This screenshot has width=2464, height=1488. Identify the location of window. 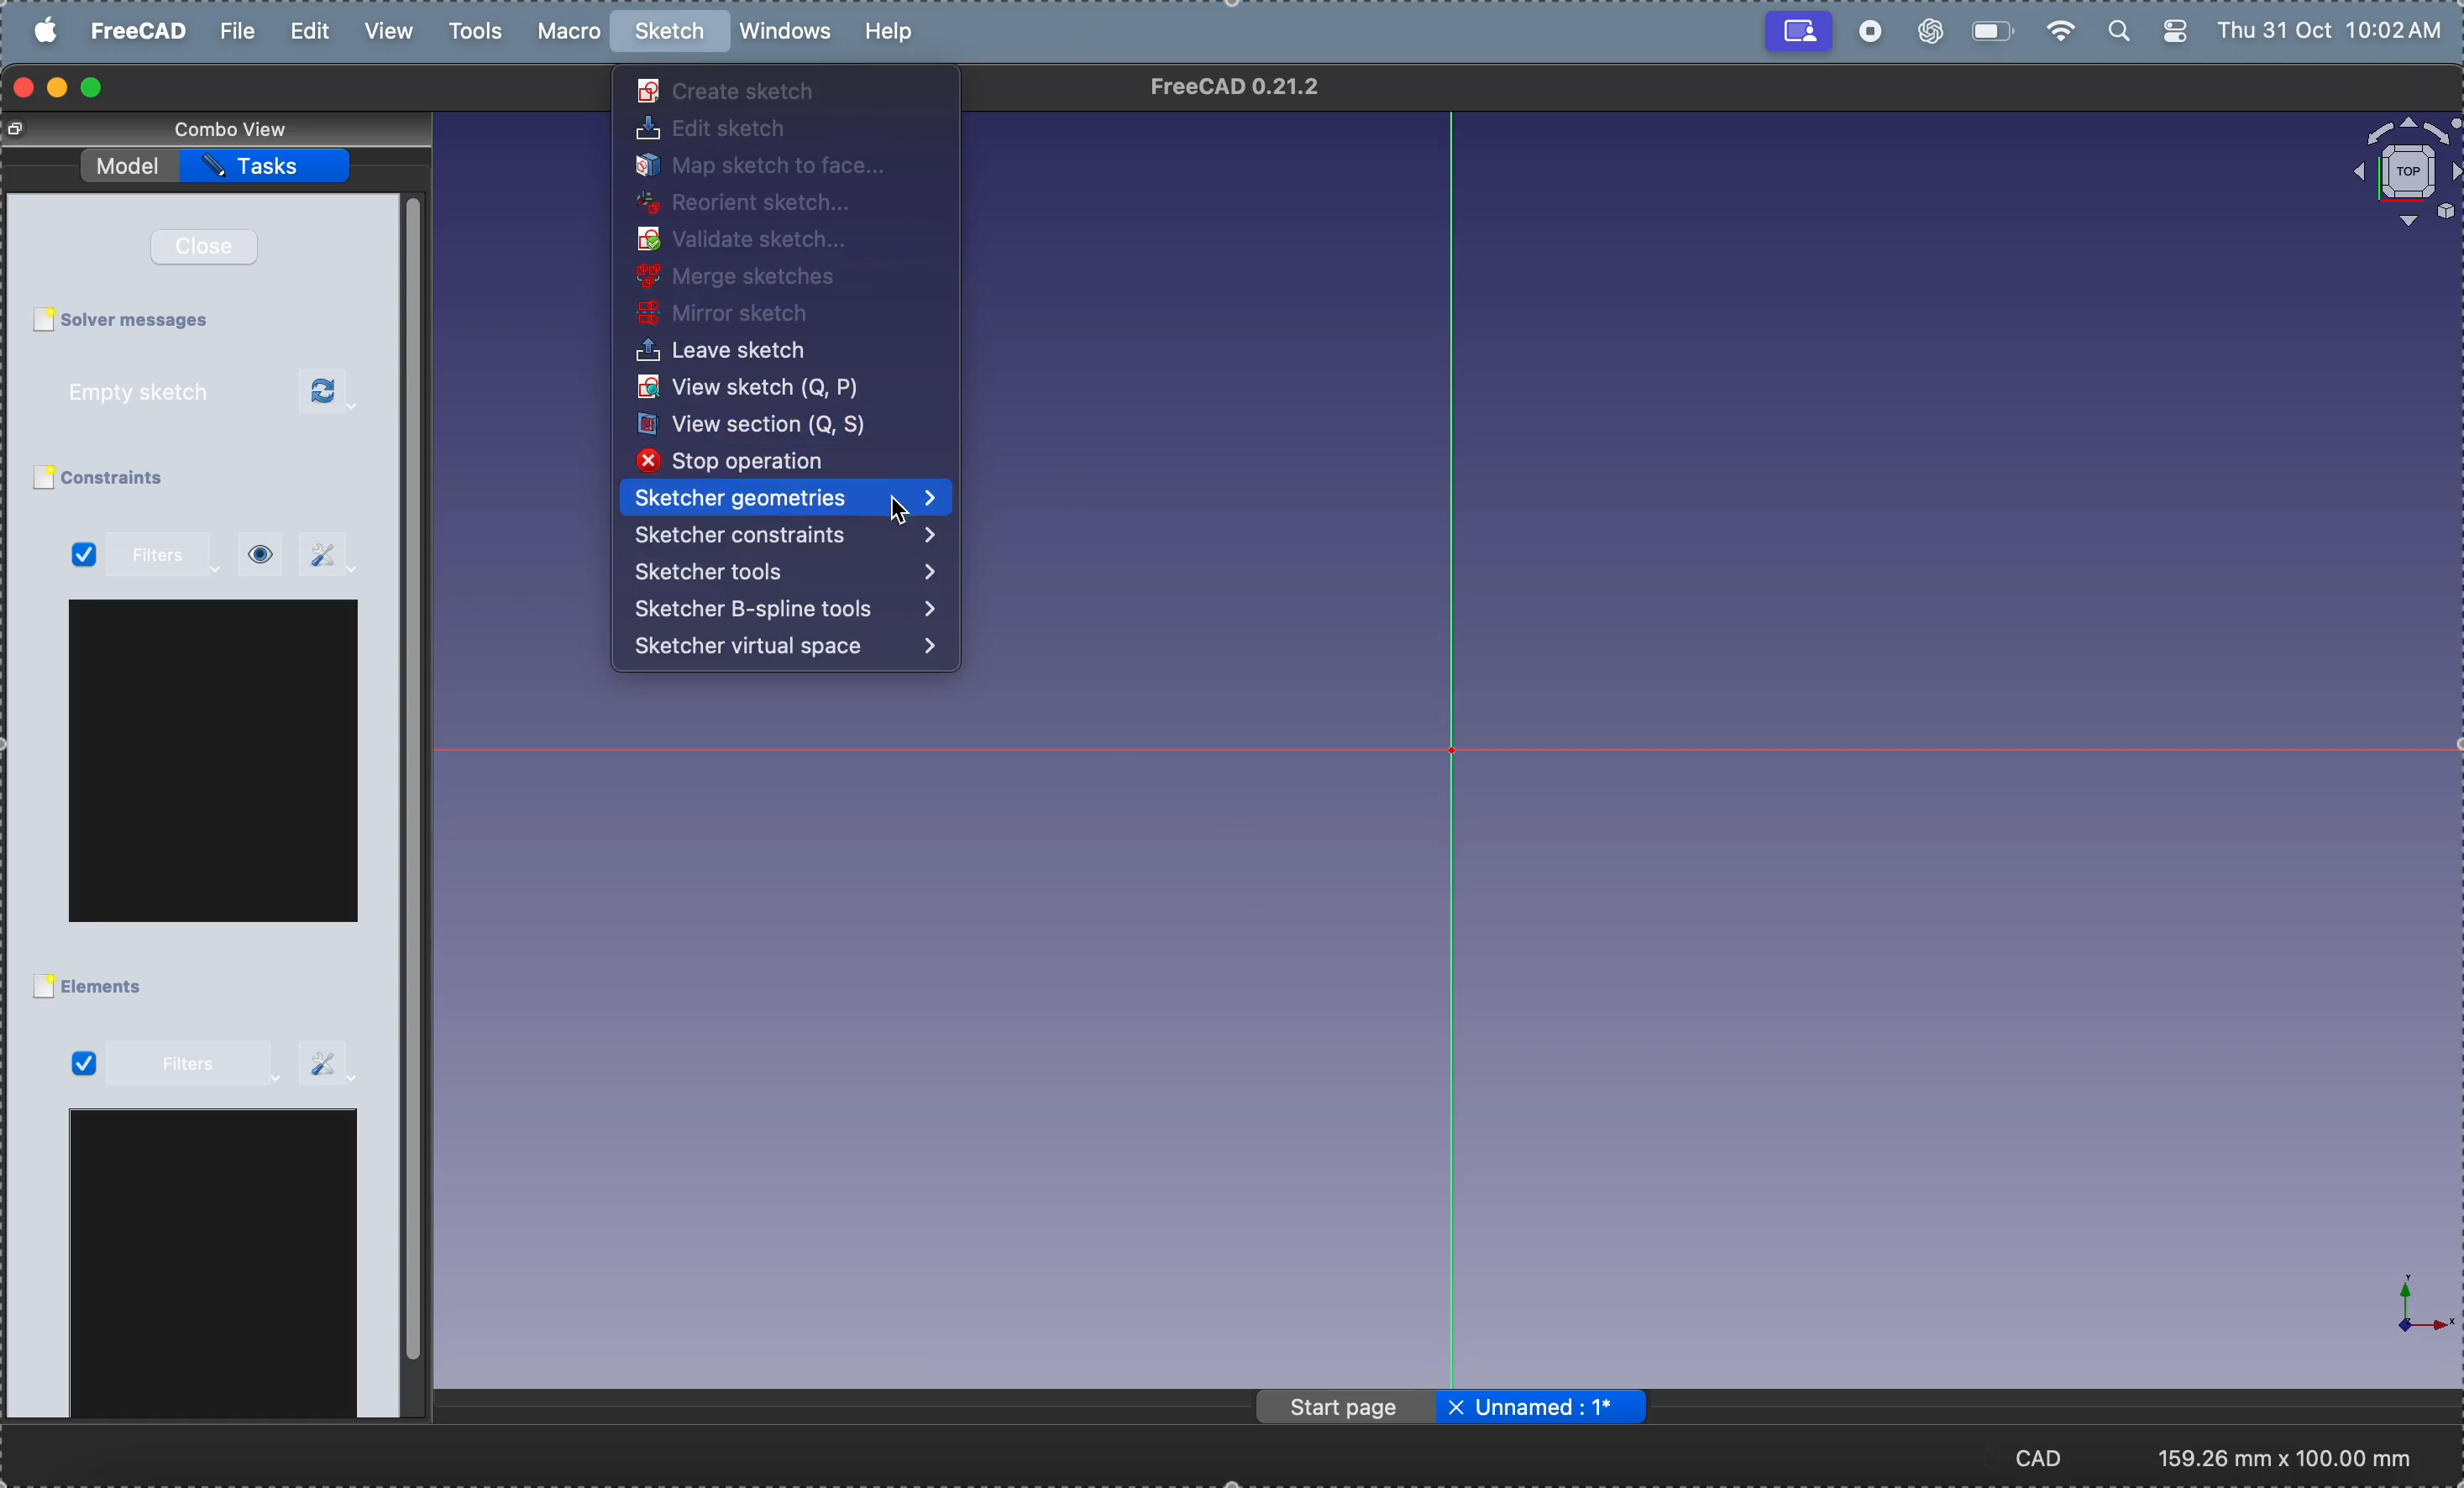
(216, 761).